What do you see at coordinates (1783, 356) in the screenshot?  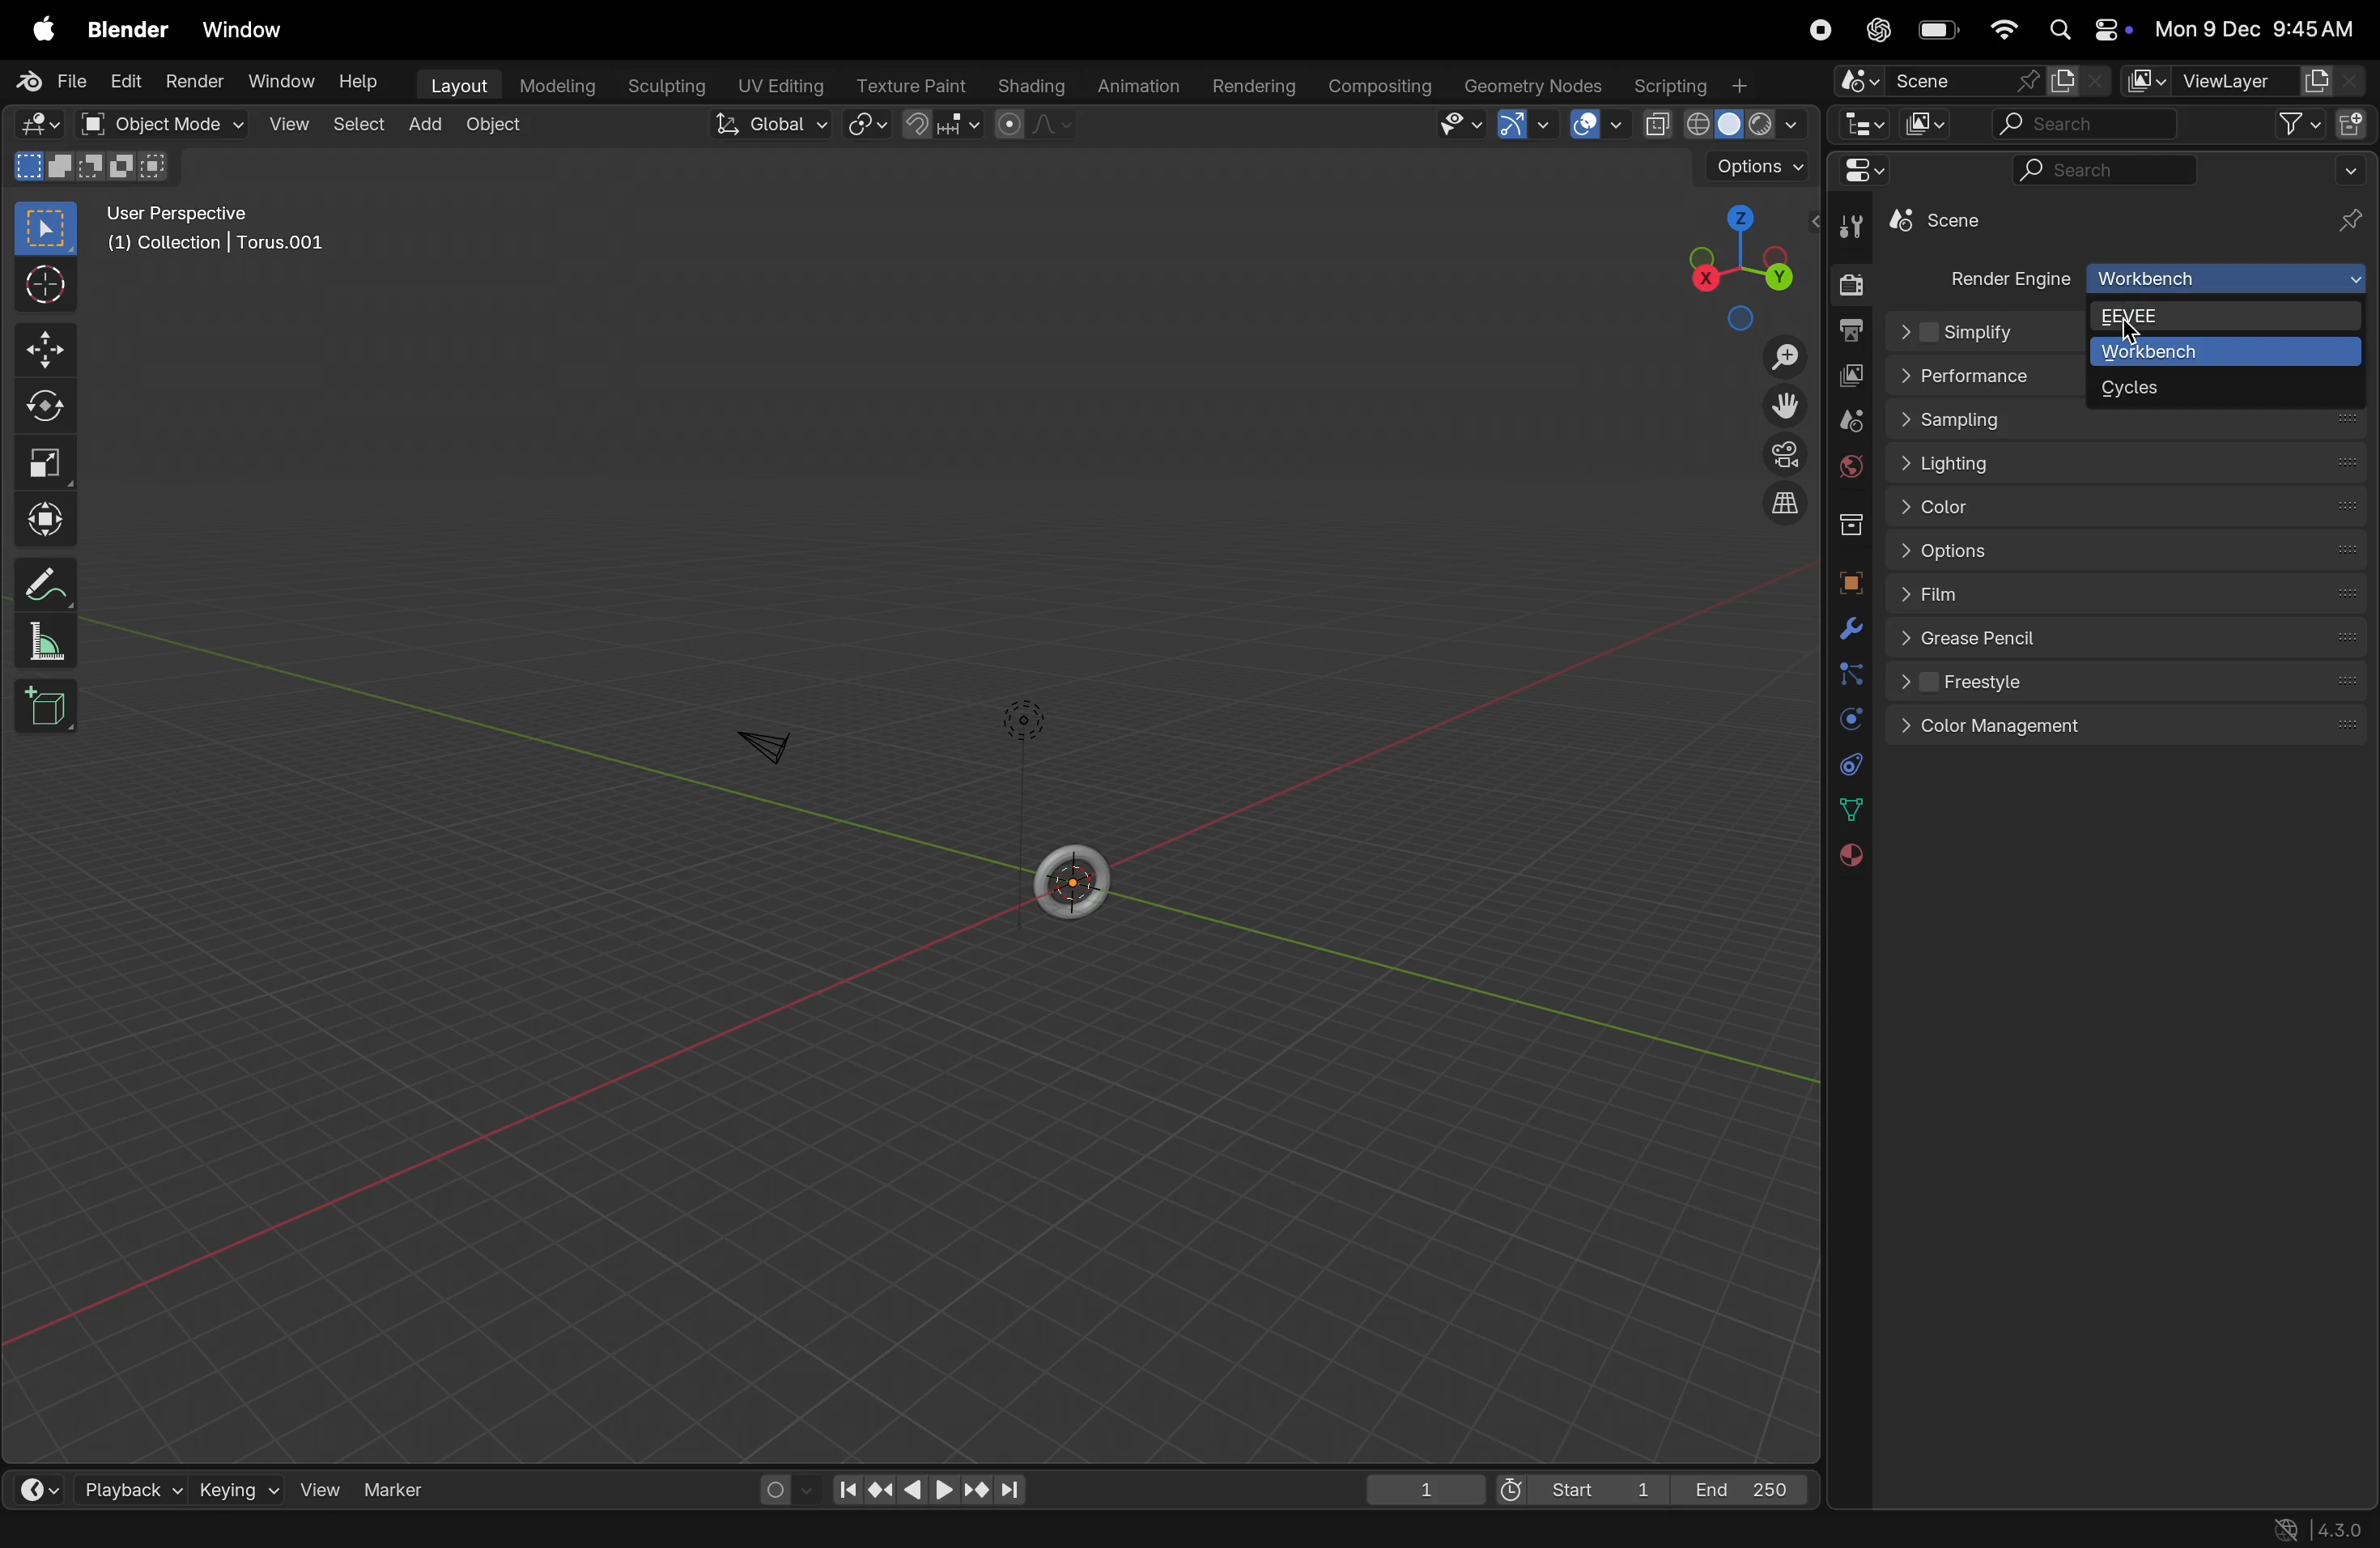 I see `Zoom in out` at bounding box center [1783, 356].